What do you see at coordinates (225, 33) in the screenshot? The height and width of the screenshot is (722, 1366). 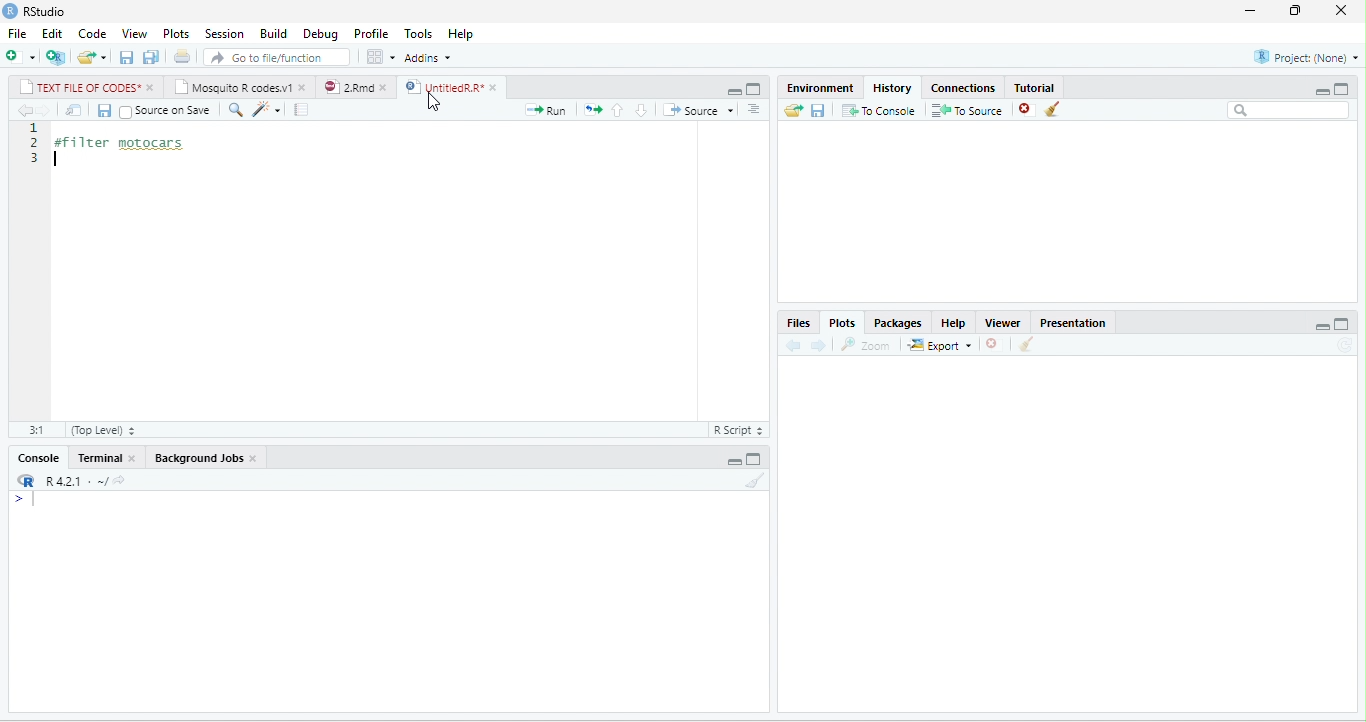 I see `Session` at bounding box center [225, 33].